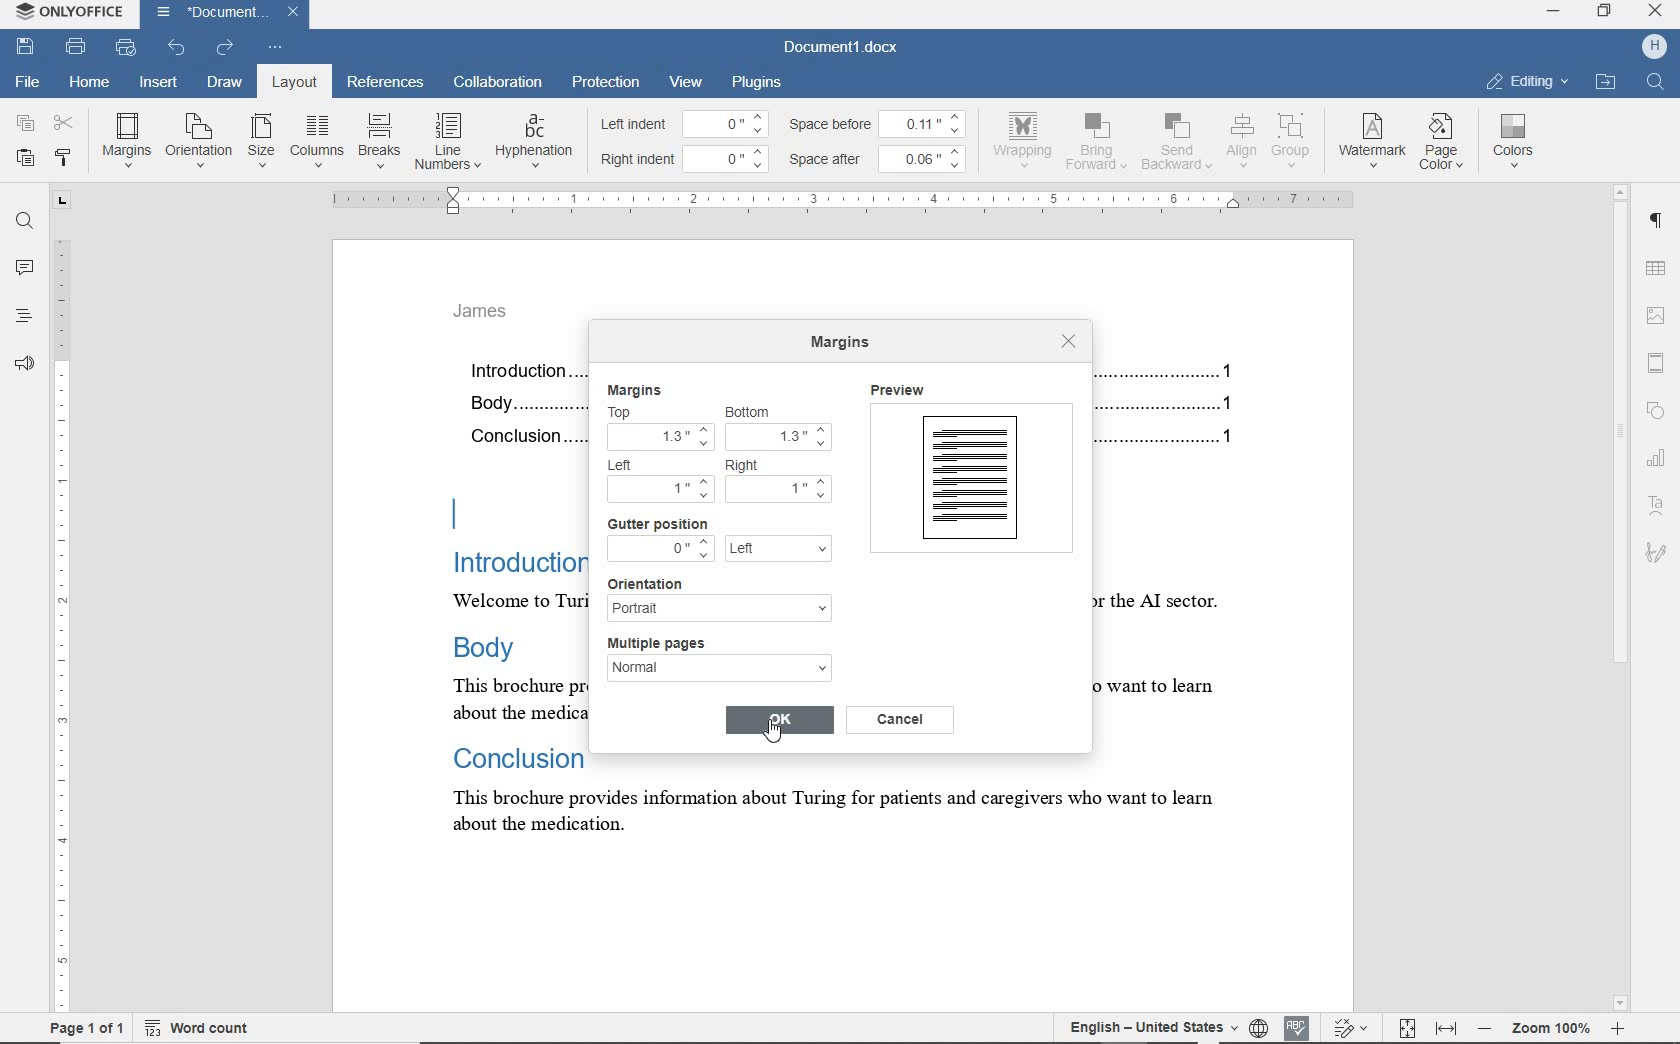 The image size is (1680, 1044). What do you see at coordinates (1527, 81) in the screenshot?
I see `EDITING` at bounding box center [1527, 81].